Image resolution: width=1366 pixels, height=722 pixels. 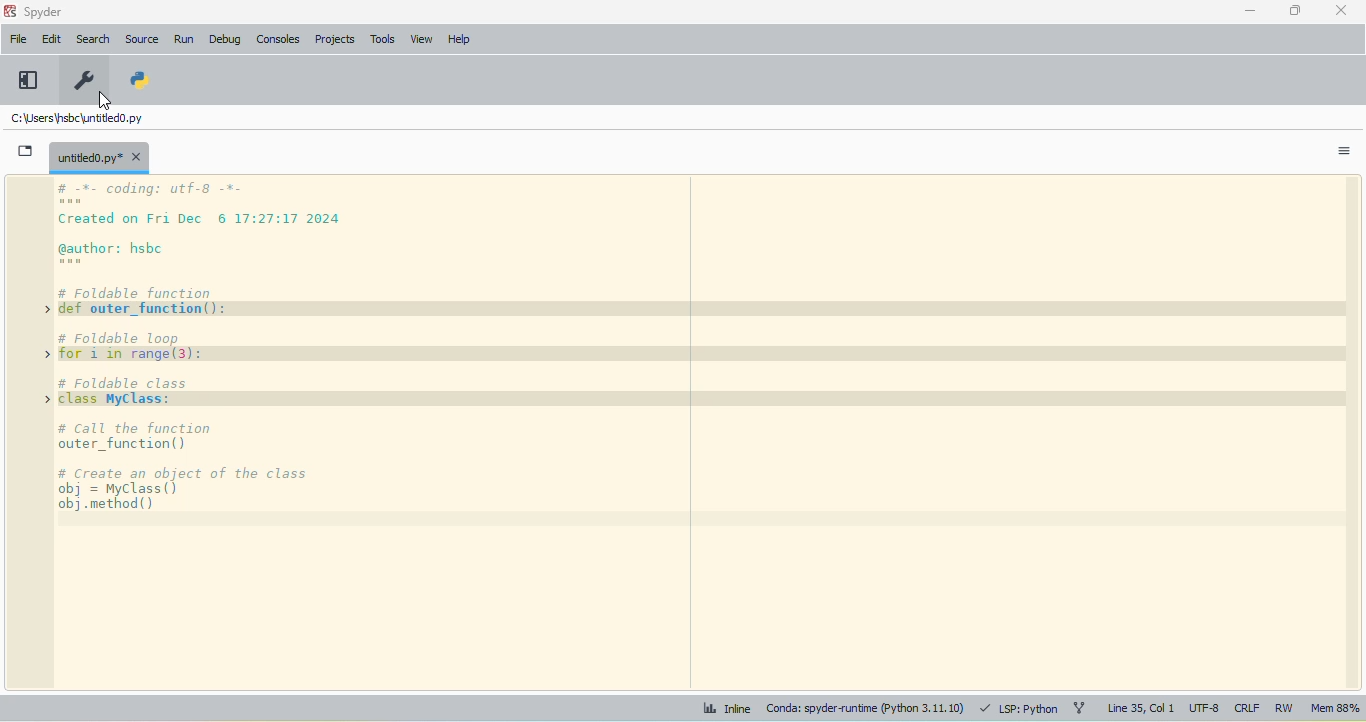 I want to click on cursor, so click(x=104, y=102).